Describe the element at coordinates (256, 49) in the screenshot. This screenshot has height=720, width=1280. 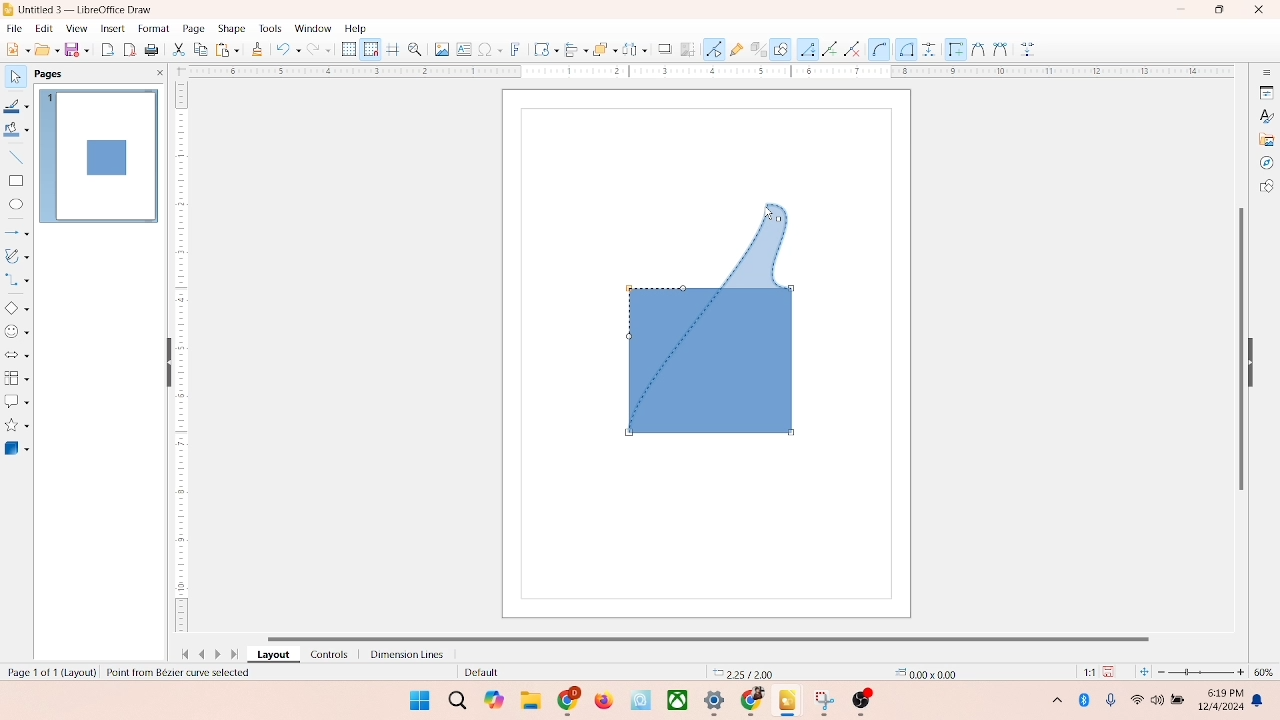
I see `clone formatting` at that location.